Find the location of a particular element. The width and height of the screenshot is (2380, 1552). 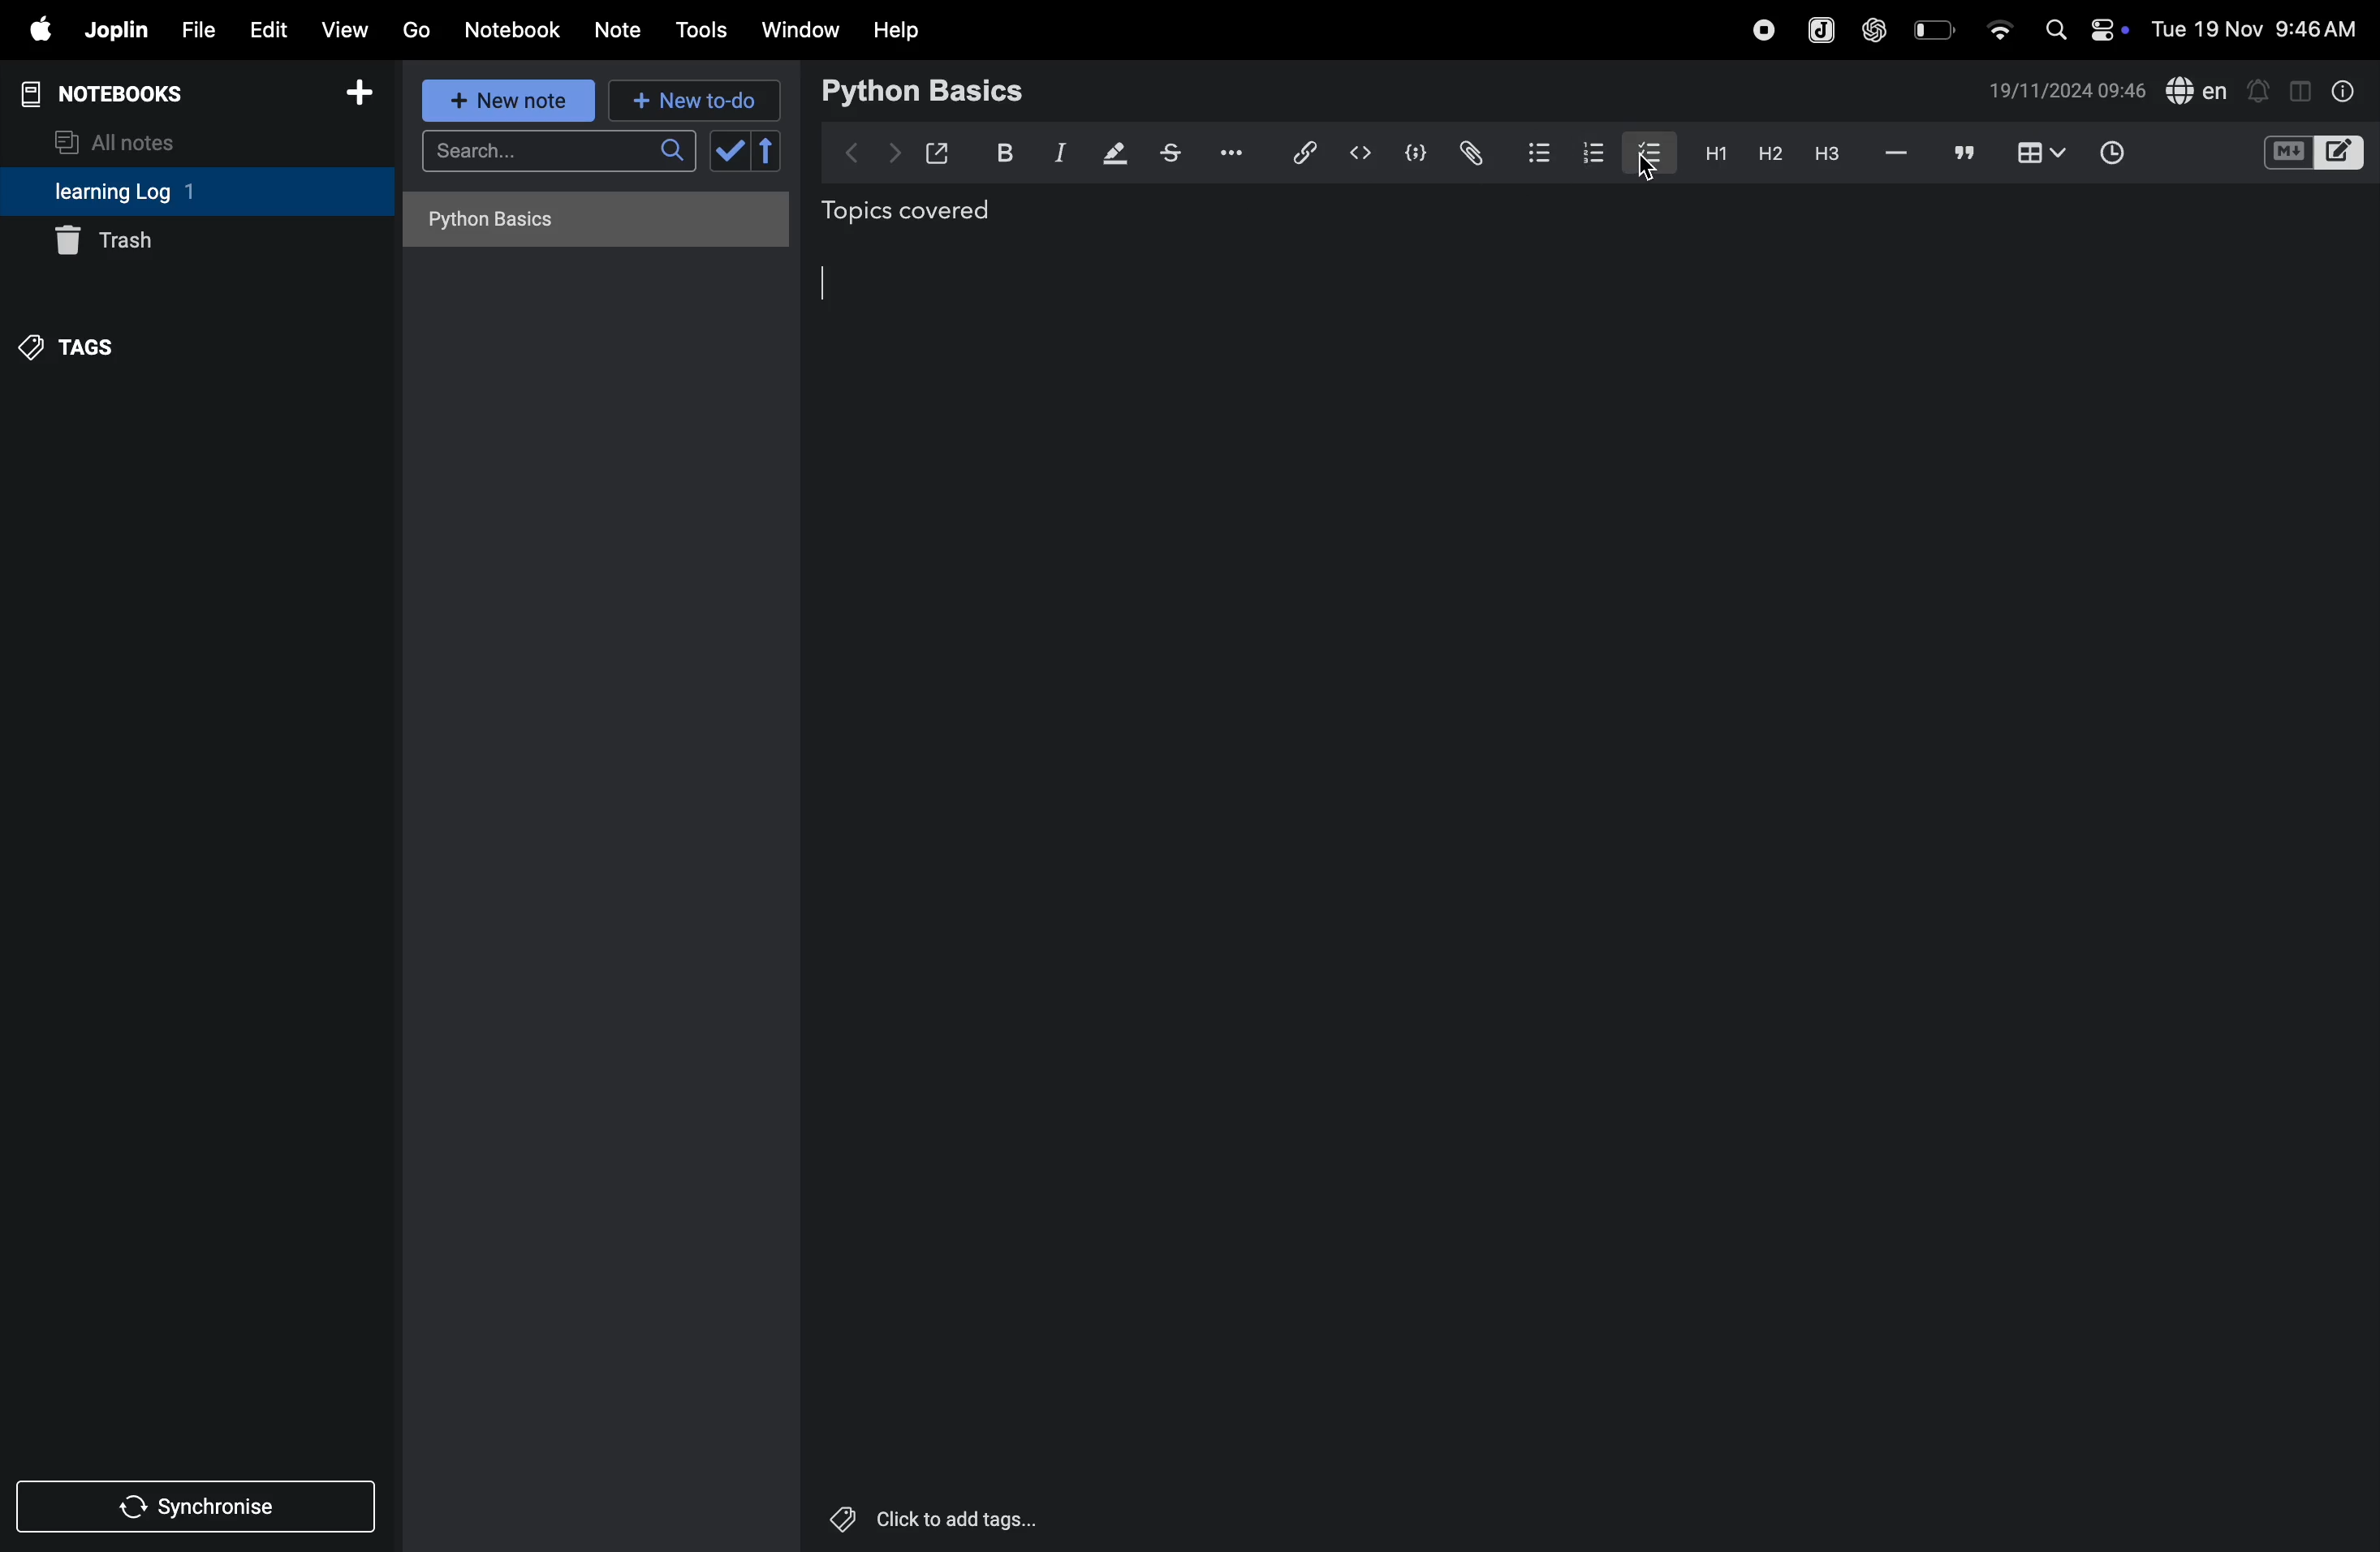

hifen is located at coordinates (1897, 154).